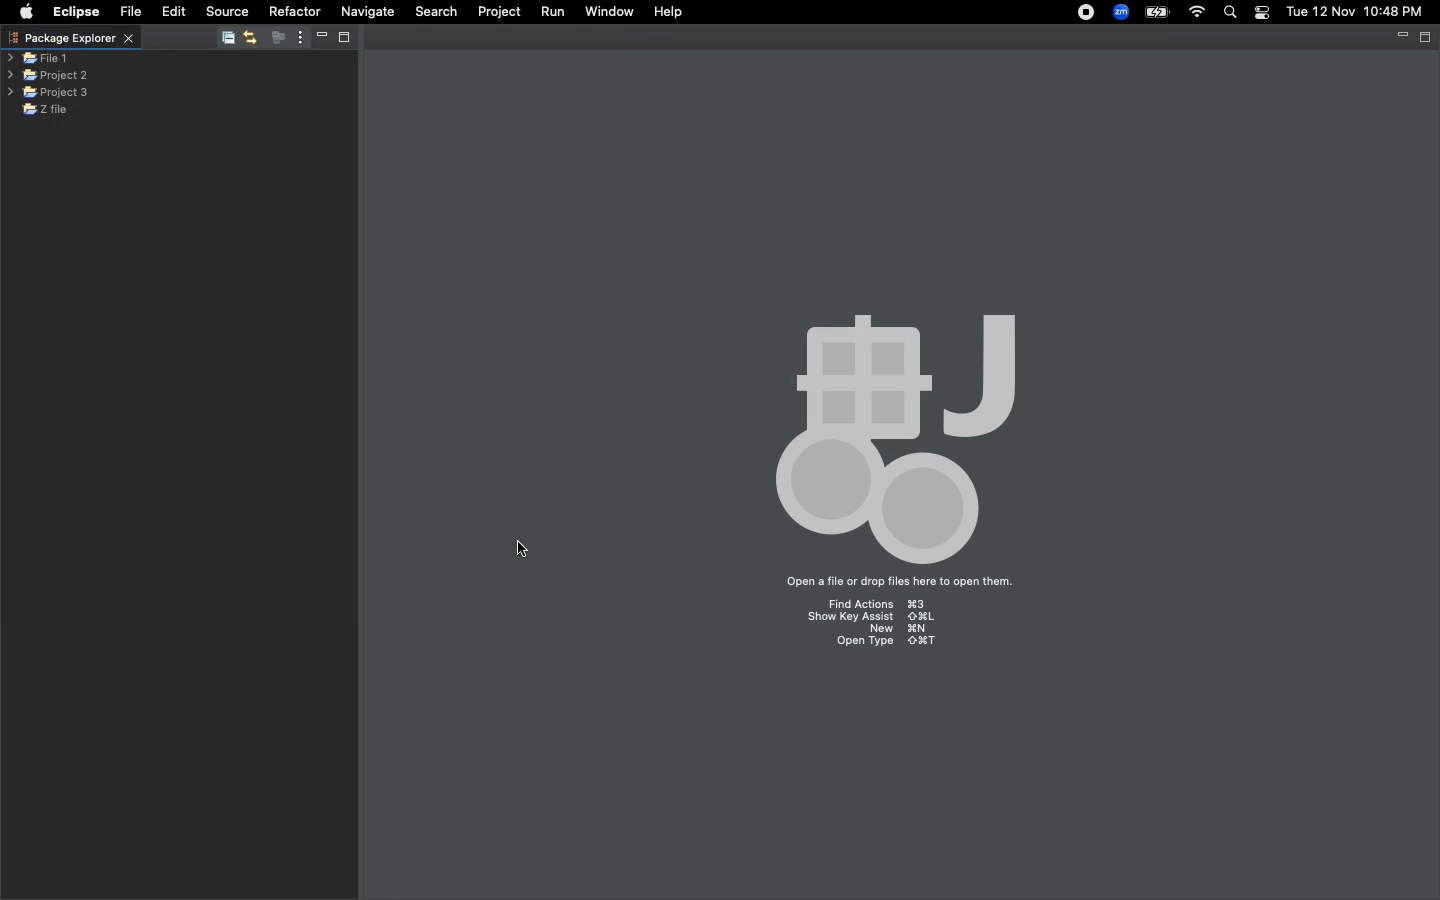  Describe the element at coordinates (58, 109) in the screenshot. I see `Z file` at that location.